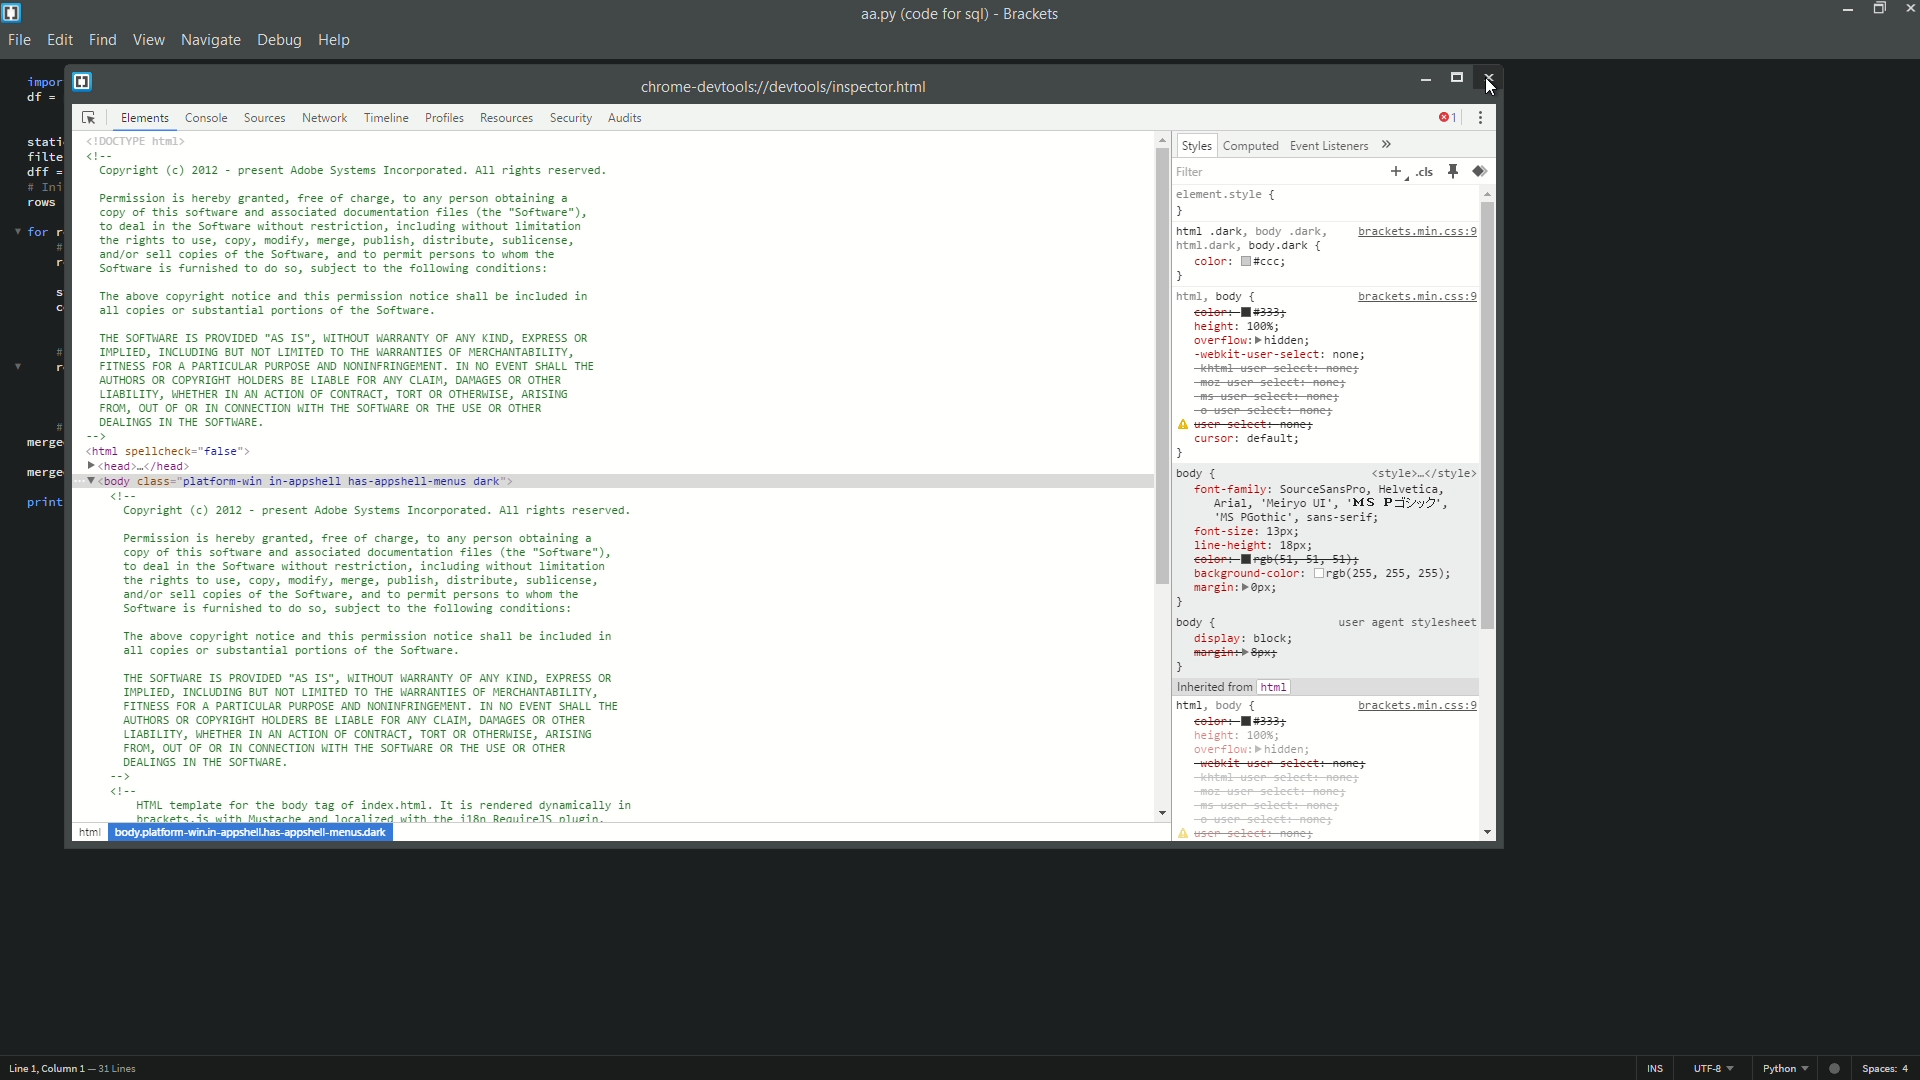 The width and height of the screenshot is (1920, 1080). I want to click on edit, so click(59, 41).